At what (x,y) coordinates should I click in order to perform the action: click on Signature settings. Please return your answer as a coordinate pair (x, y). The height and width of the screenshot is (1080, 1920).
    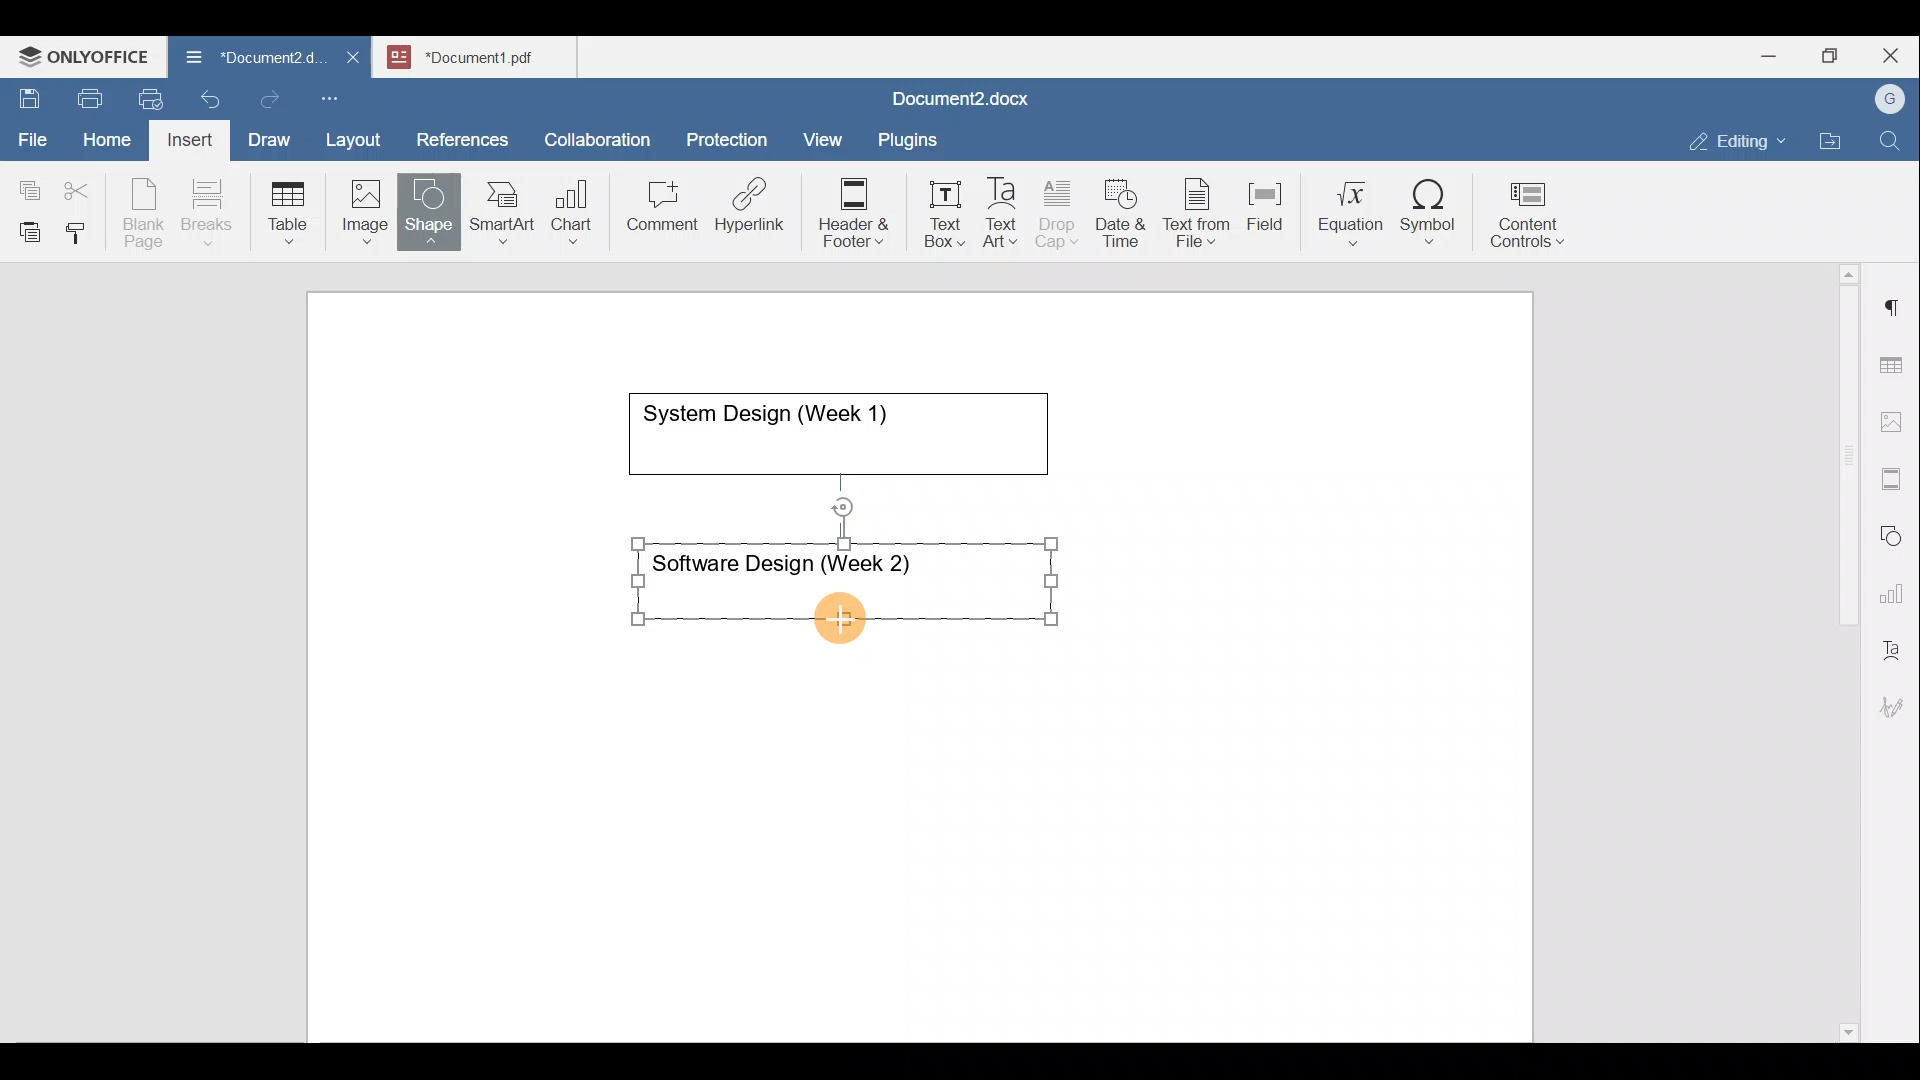
    Looking at the image, I should click on (1897, 700).